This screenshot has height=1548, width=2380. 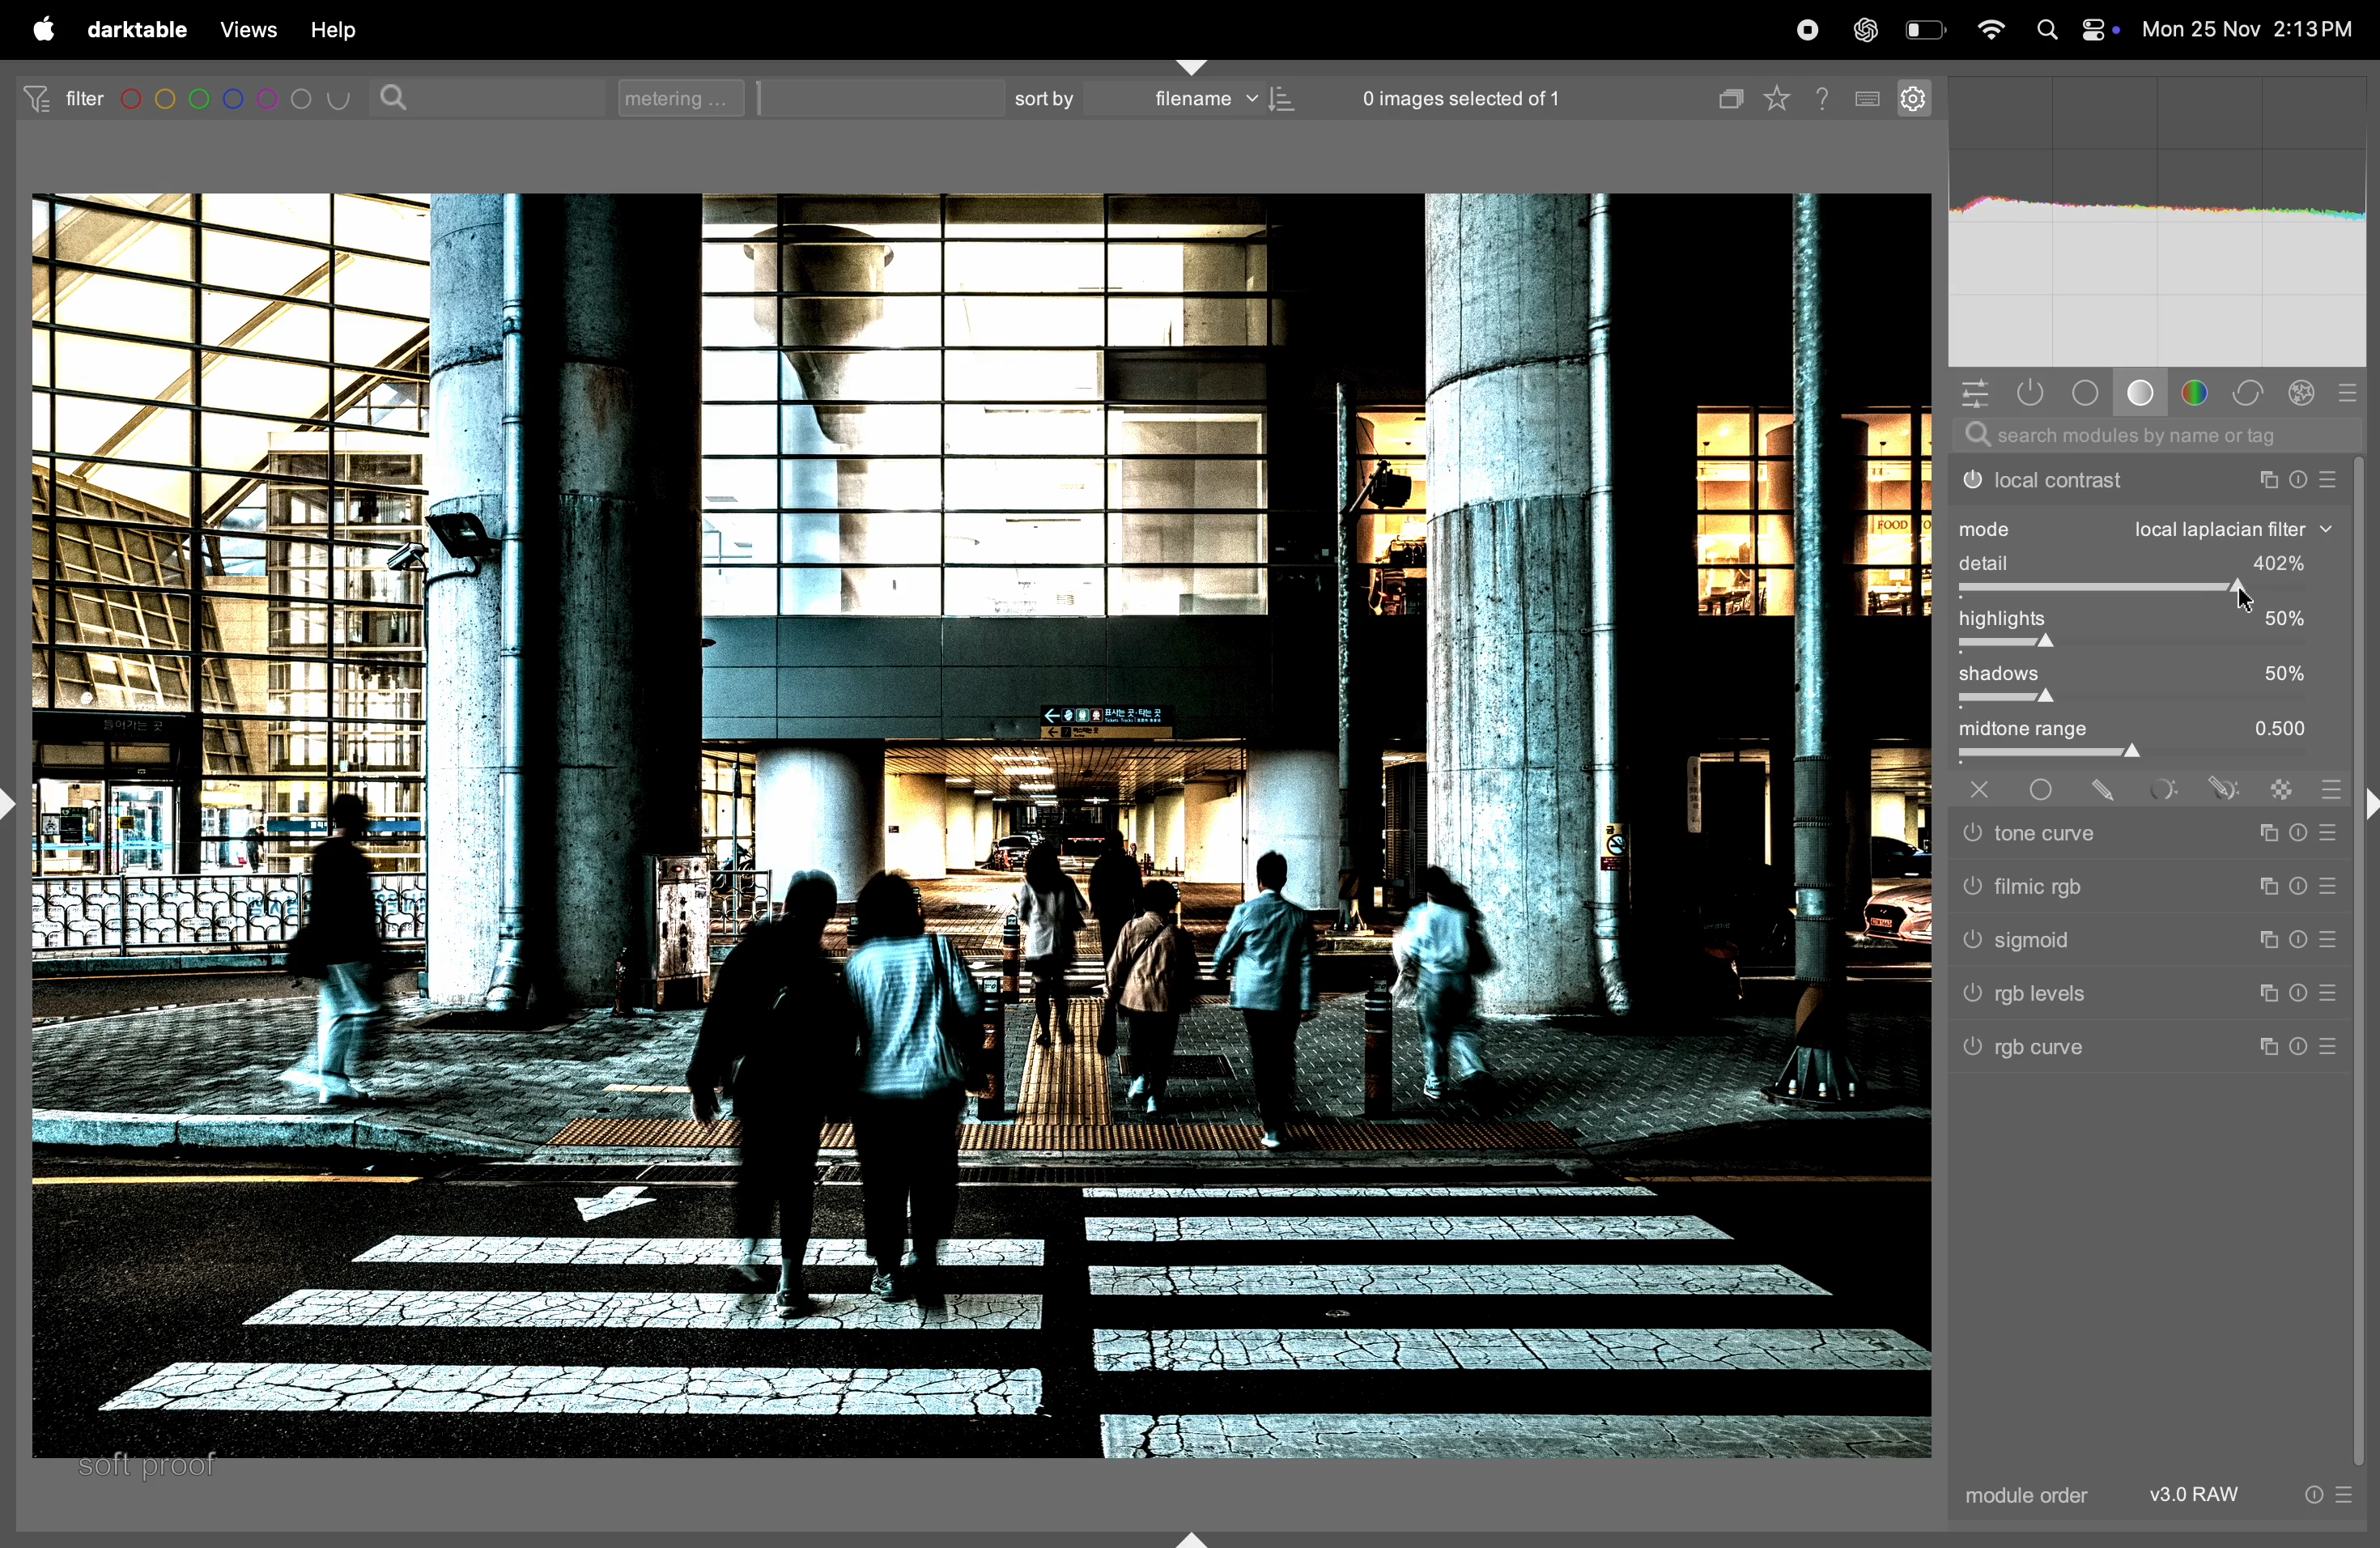 What do you see at coordinates (2150, 564) in the screenshot?
I see `detail` at bounding box center [2150, 564].